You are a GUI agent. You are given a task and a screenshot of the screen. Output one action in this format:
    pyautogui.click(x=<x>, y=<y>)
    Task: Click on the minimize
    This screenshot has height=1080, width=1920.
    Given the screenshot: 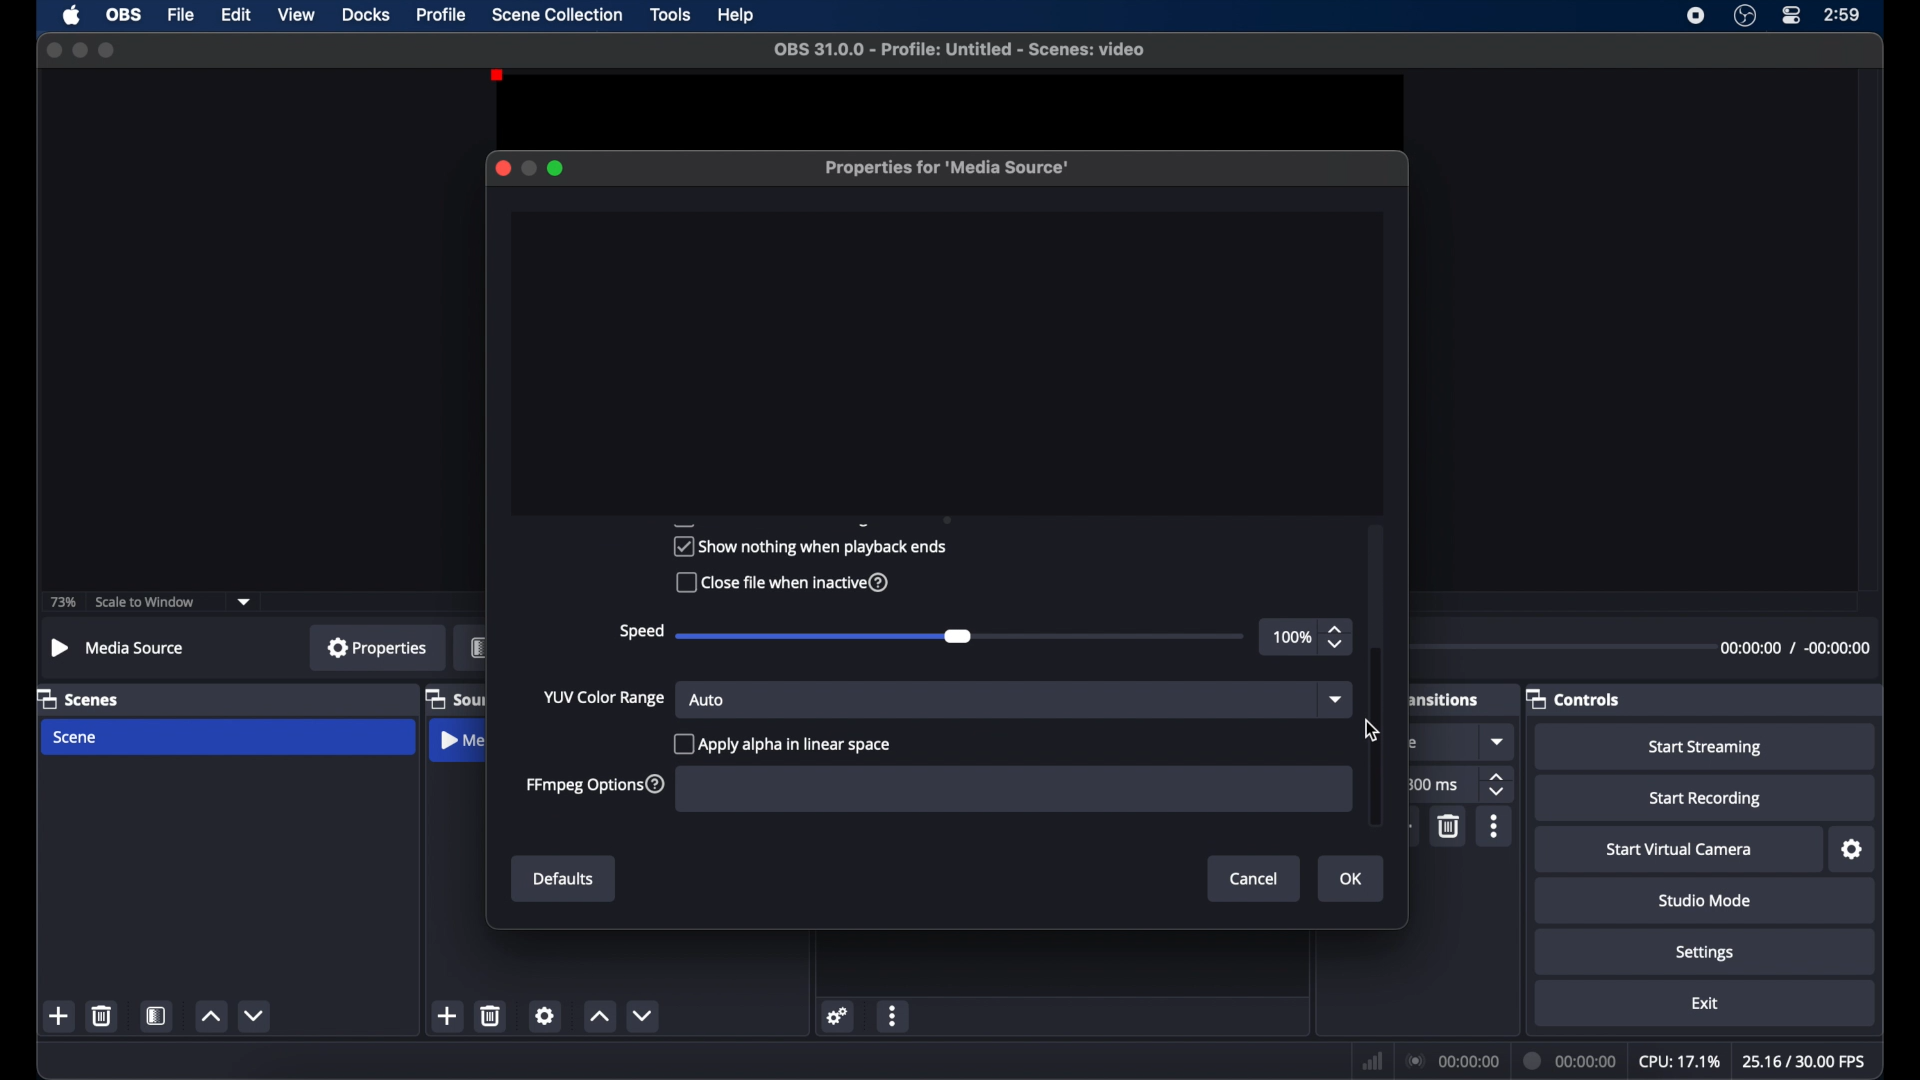 What is the action you would take?
    pyautogui.click(x=528, y=168)
    